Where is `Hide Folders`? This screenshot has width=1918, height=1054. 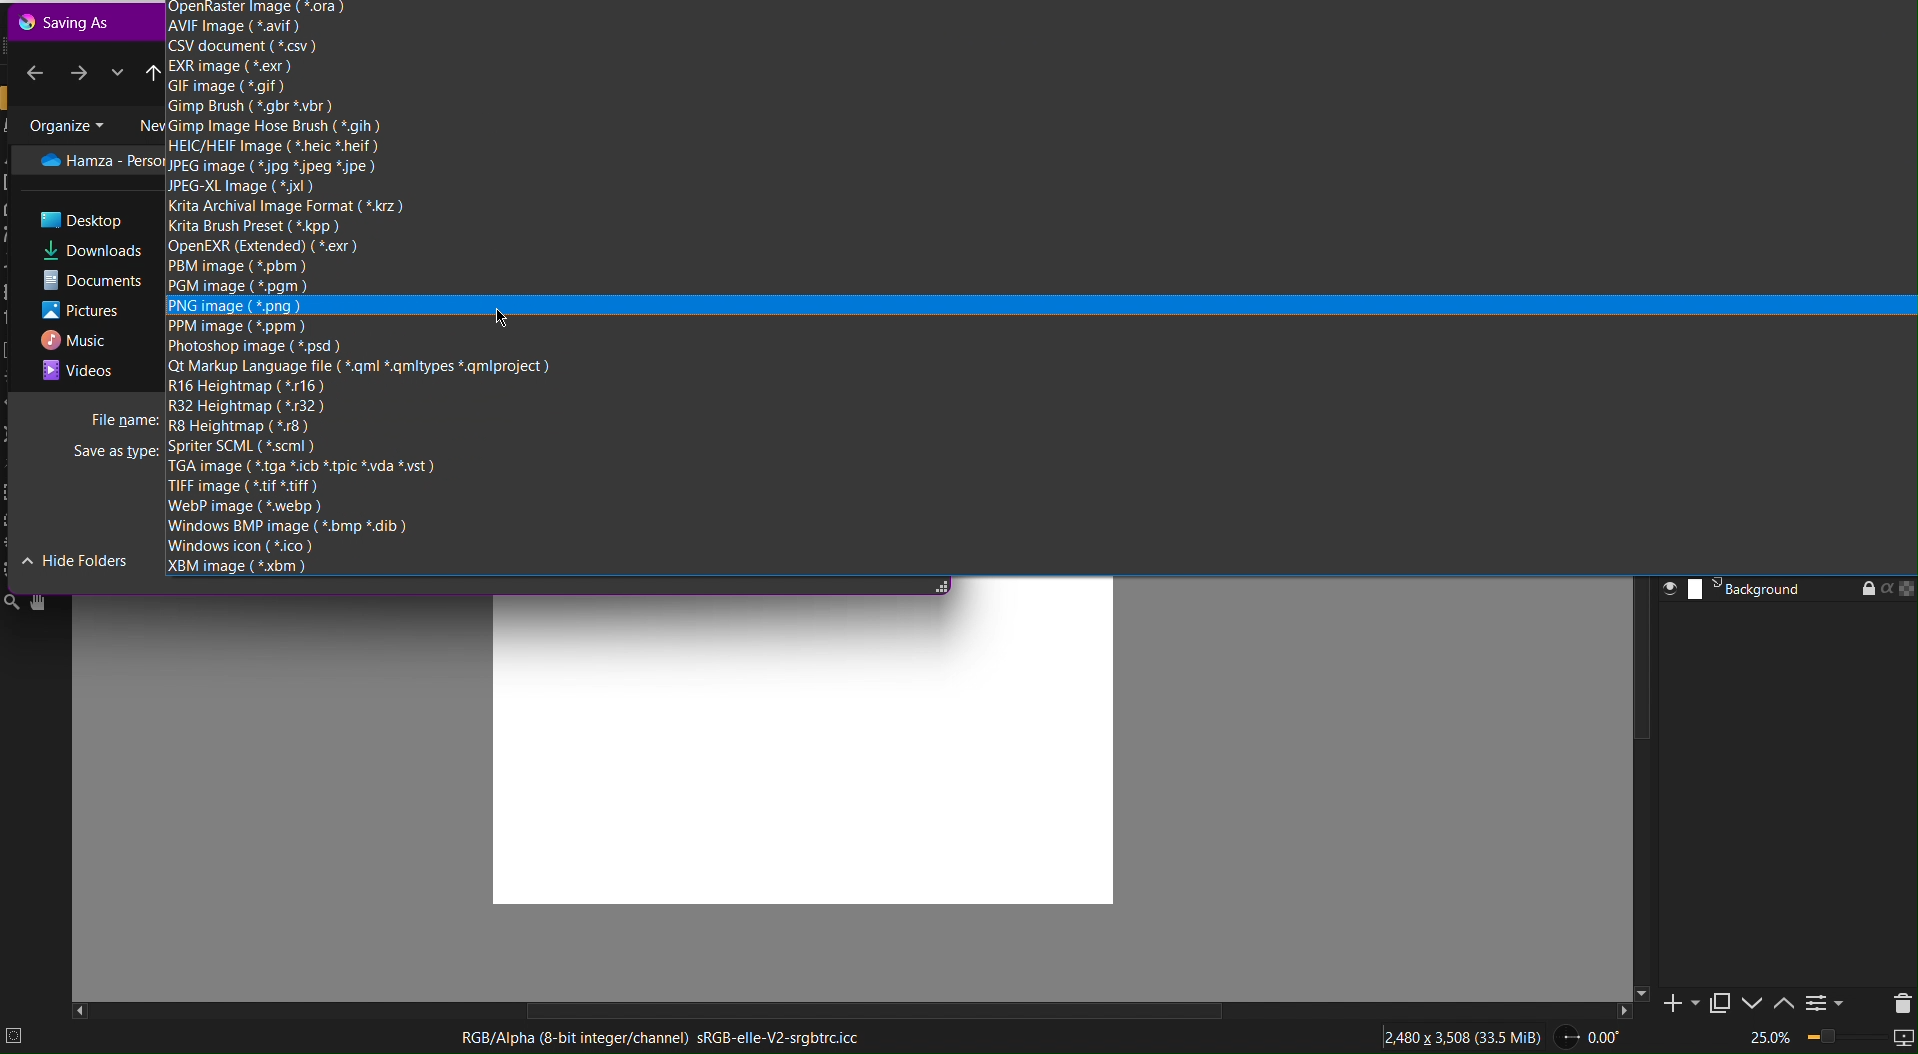
Hide Folders is located at coordinates (76, 559).